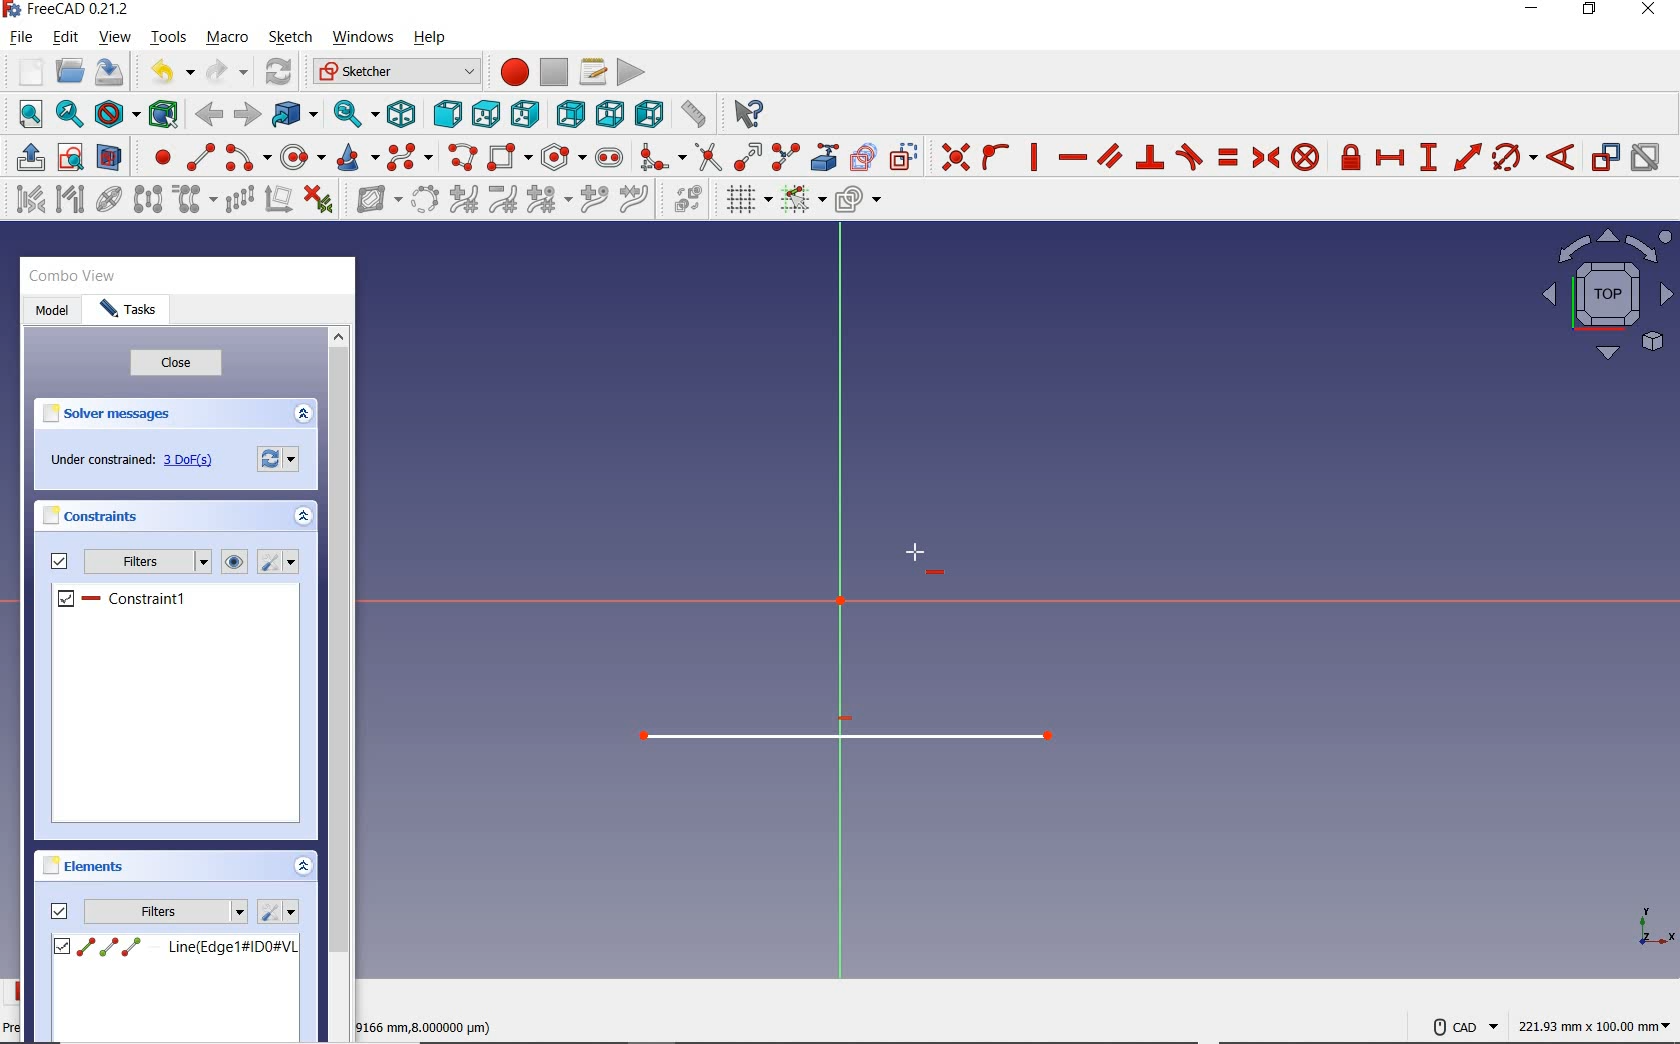  Describe the element at coordinates (635, 198) in the screenshot. I see `JOIN CURVES` at that location.